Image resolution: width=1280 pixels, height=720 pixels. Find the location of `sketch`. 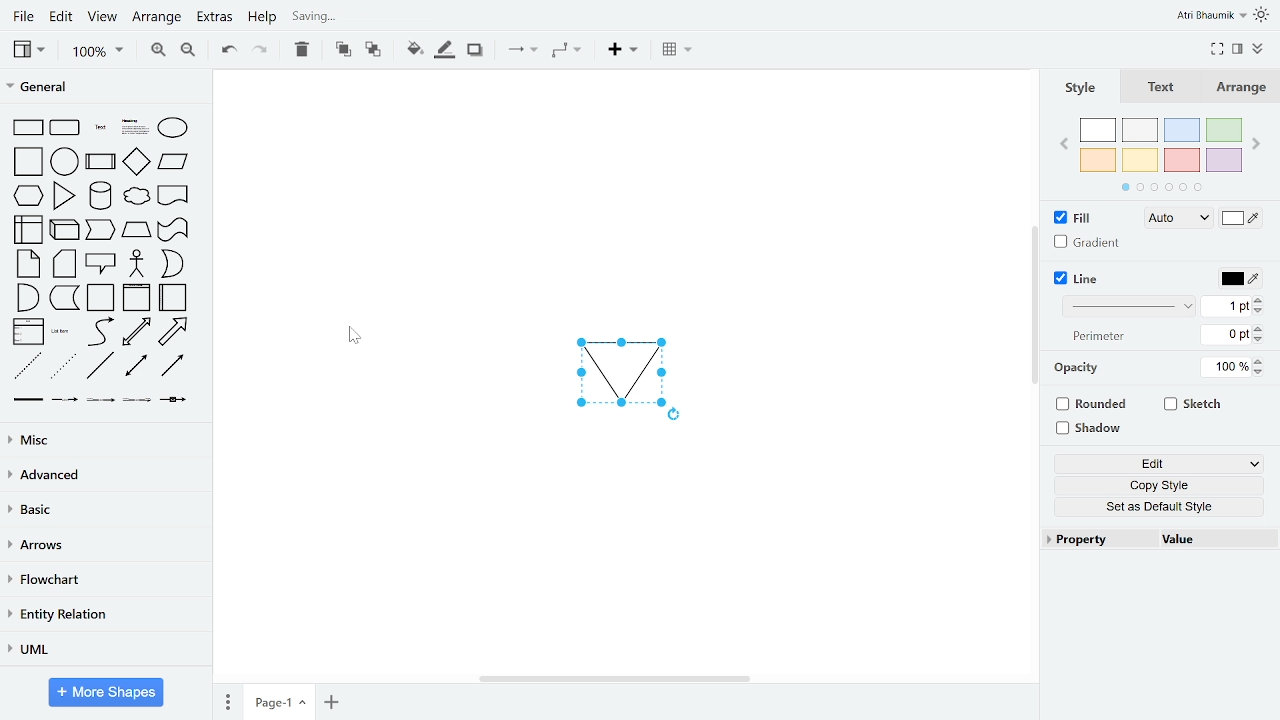

sketch is located at coordinates (1194, 406).